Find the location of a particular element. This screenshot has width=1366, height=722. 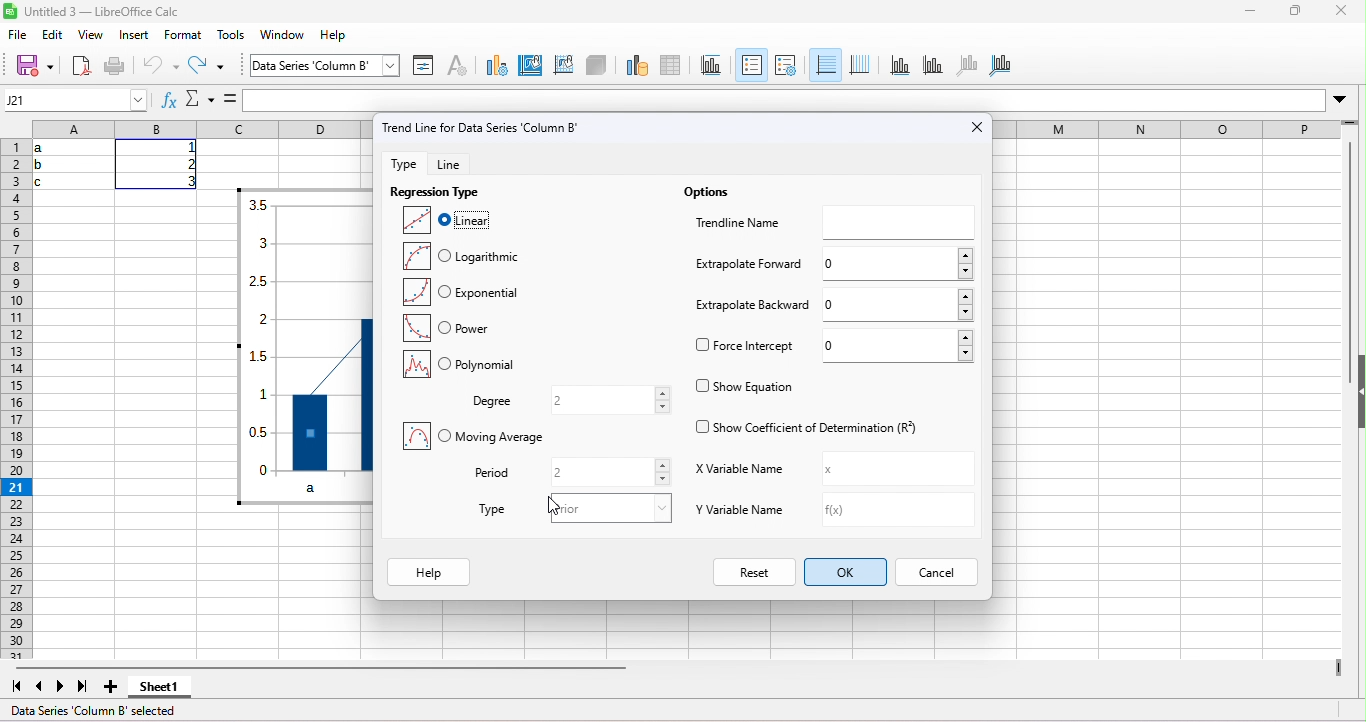

exponential is located at coordinates (465, 294).